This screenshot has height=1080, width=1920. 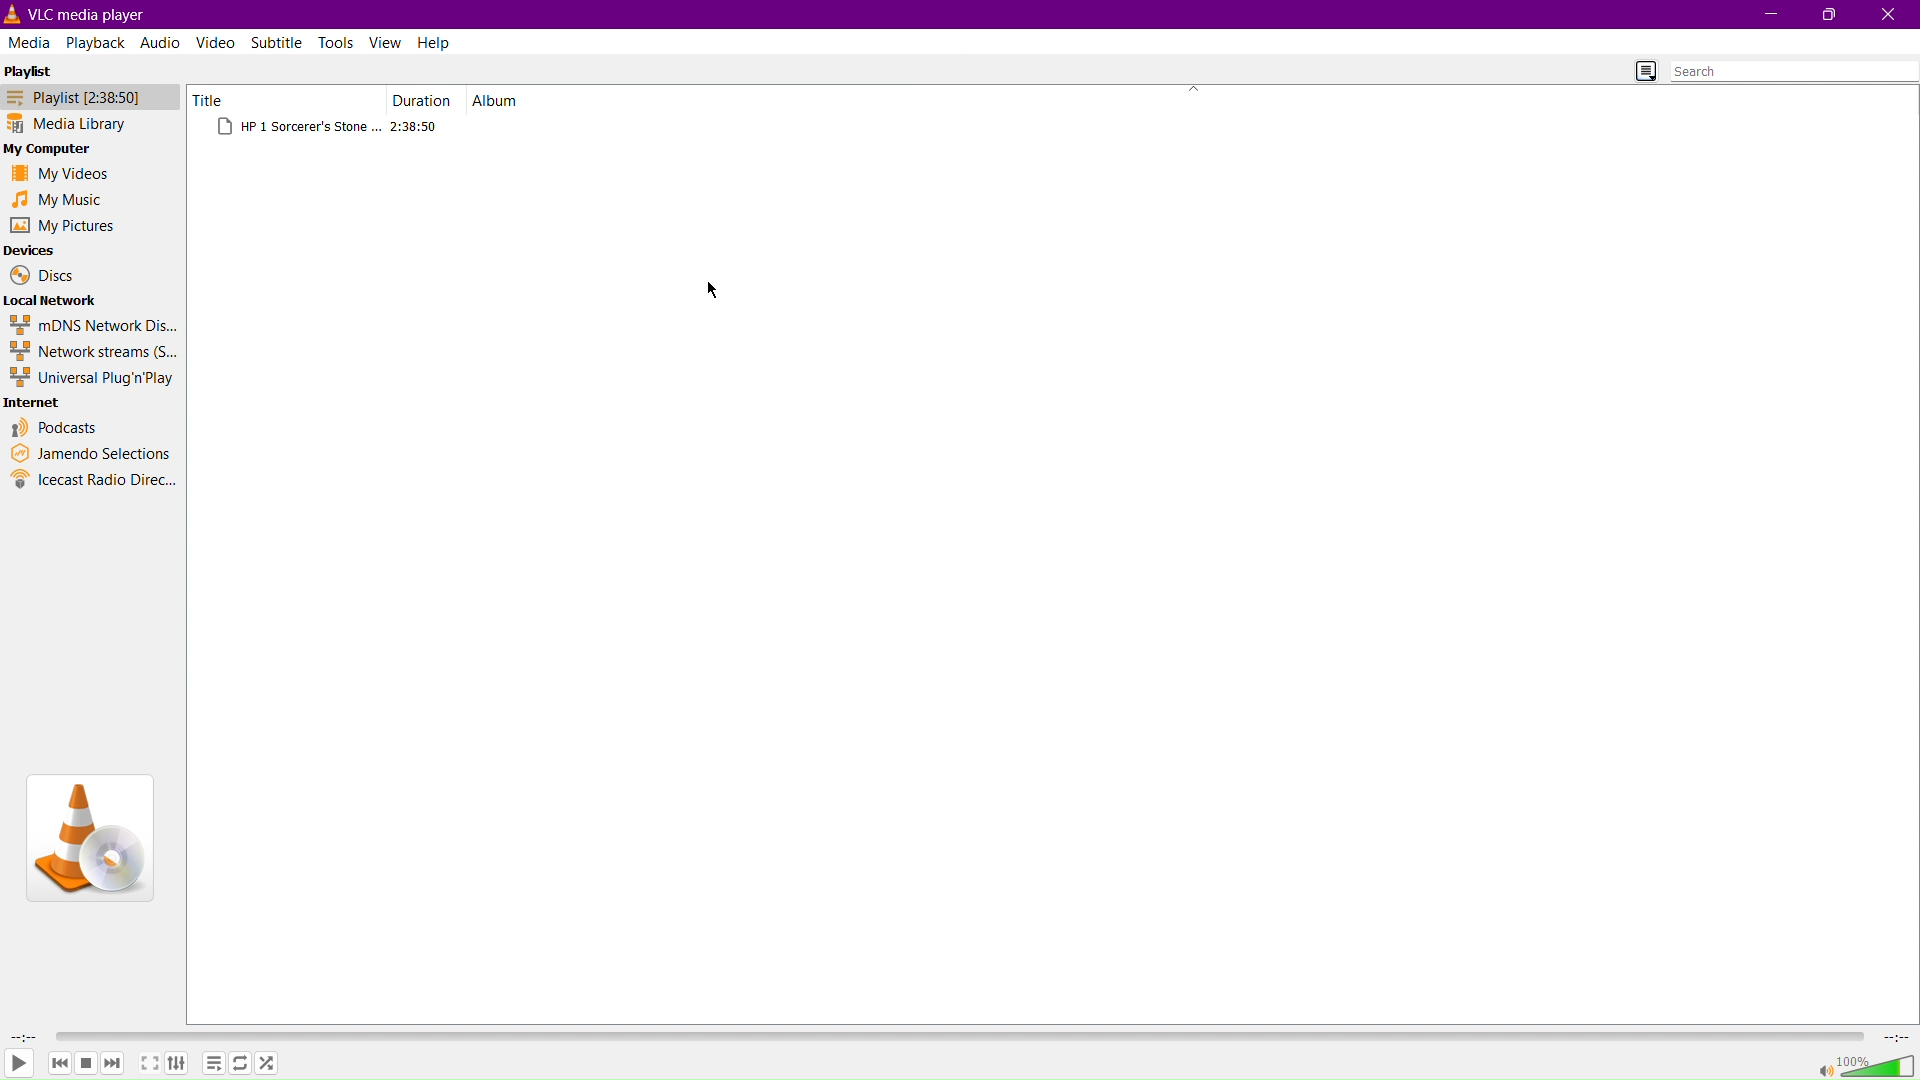 I want to click on My Pictures, so click(x=62, y=226).